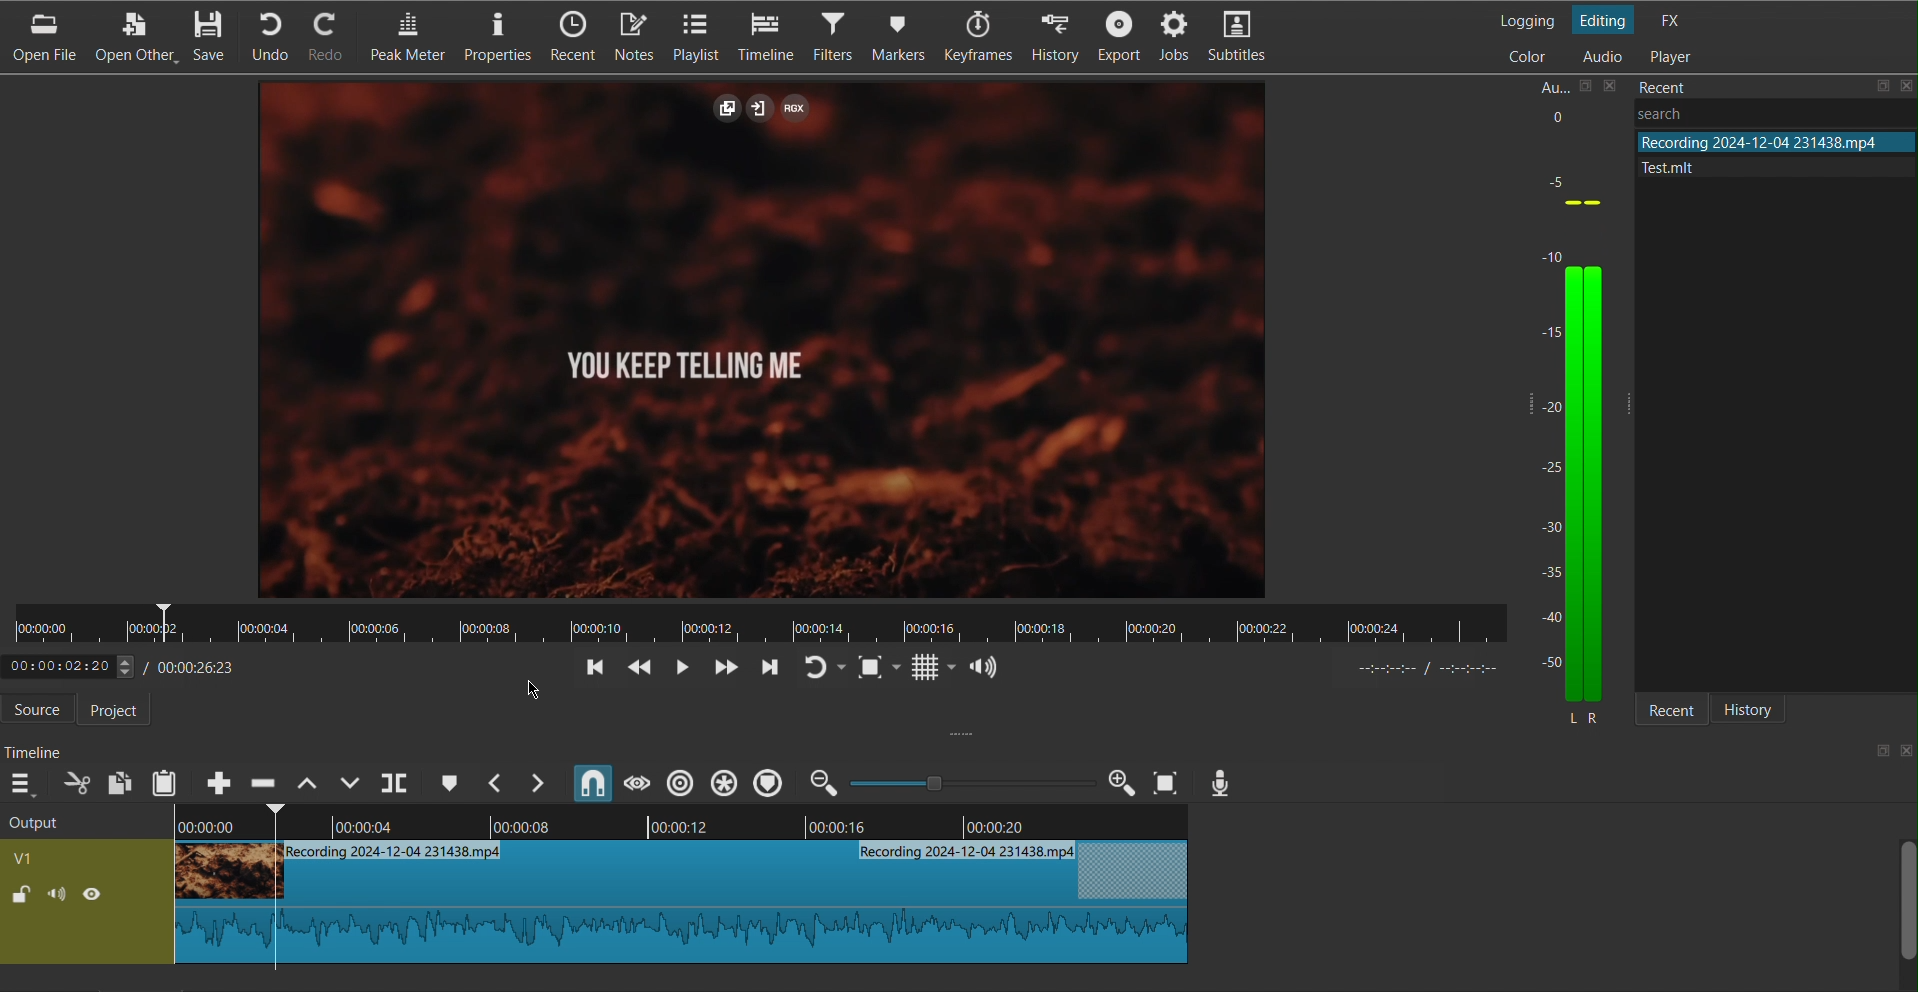  I want to click on Ripple, so click(682, 782).